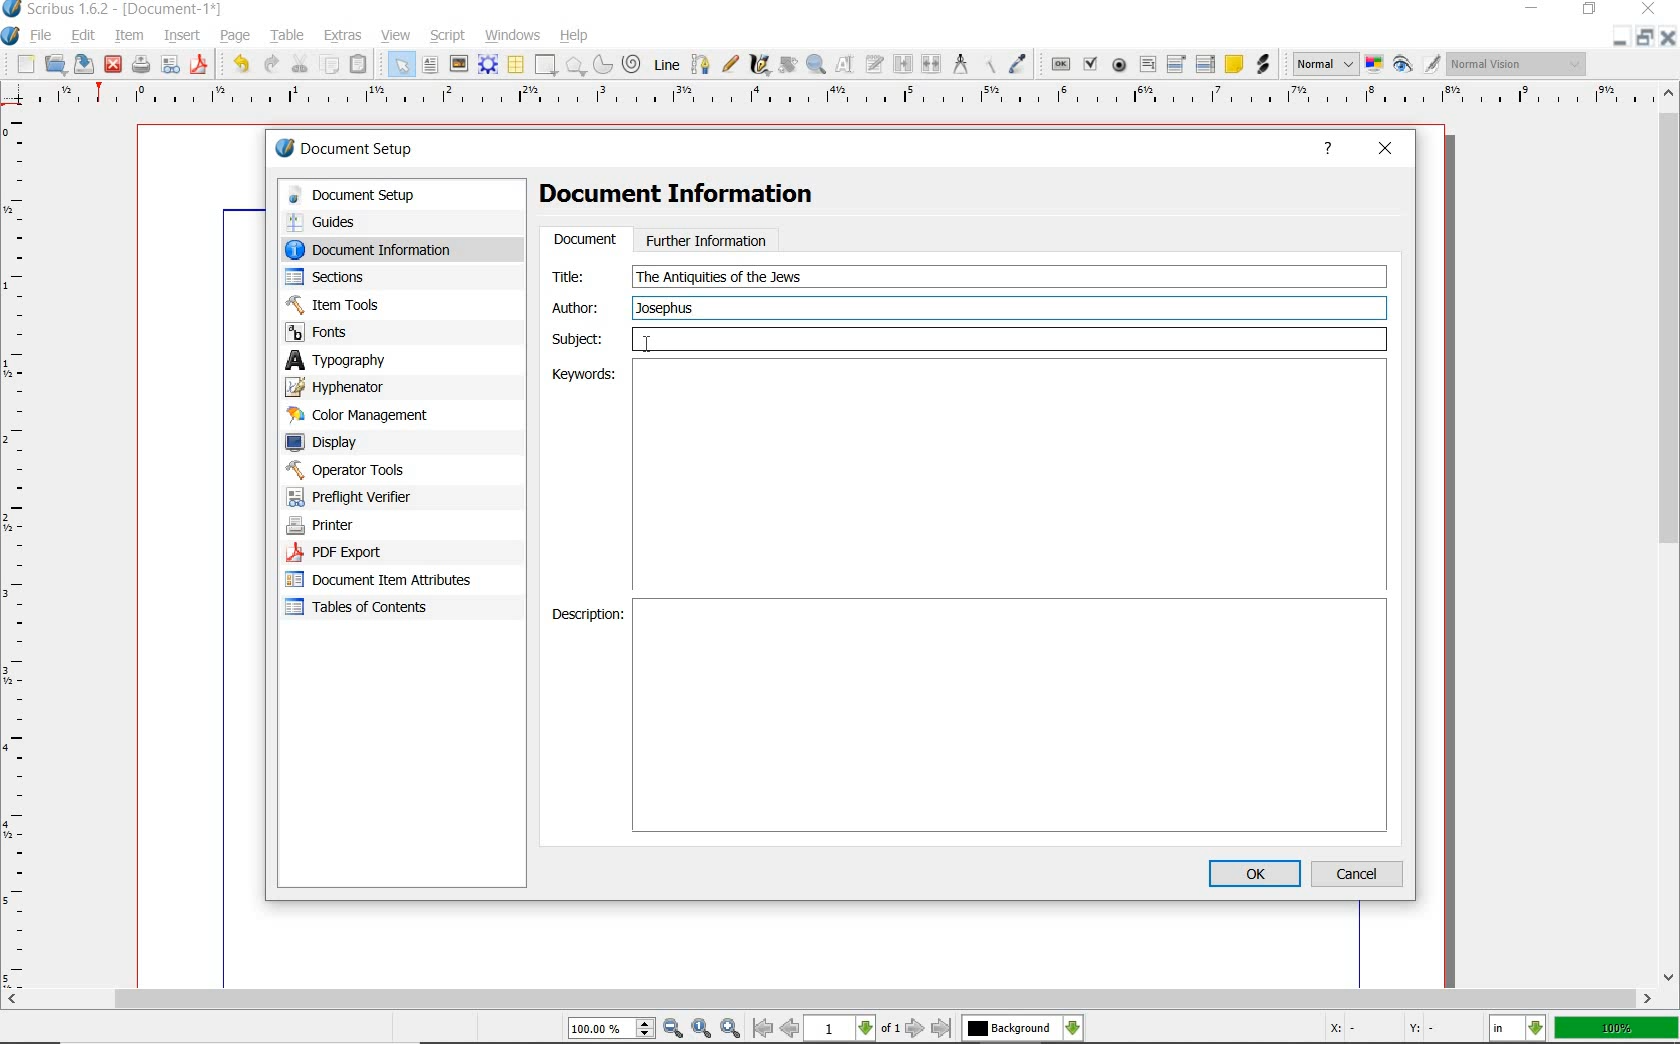 This screenshot has height=1044, width=1680. Describe the element at coordinates (430, 65) in the screenshot. I see `text frame` at that location.